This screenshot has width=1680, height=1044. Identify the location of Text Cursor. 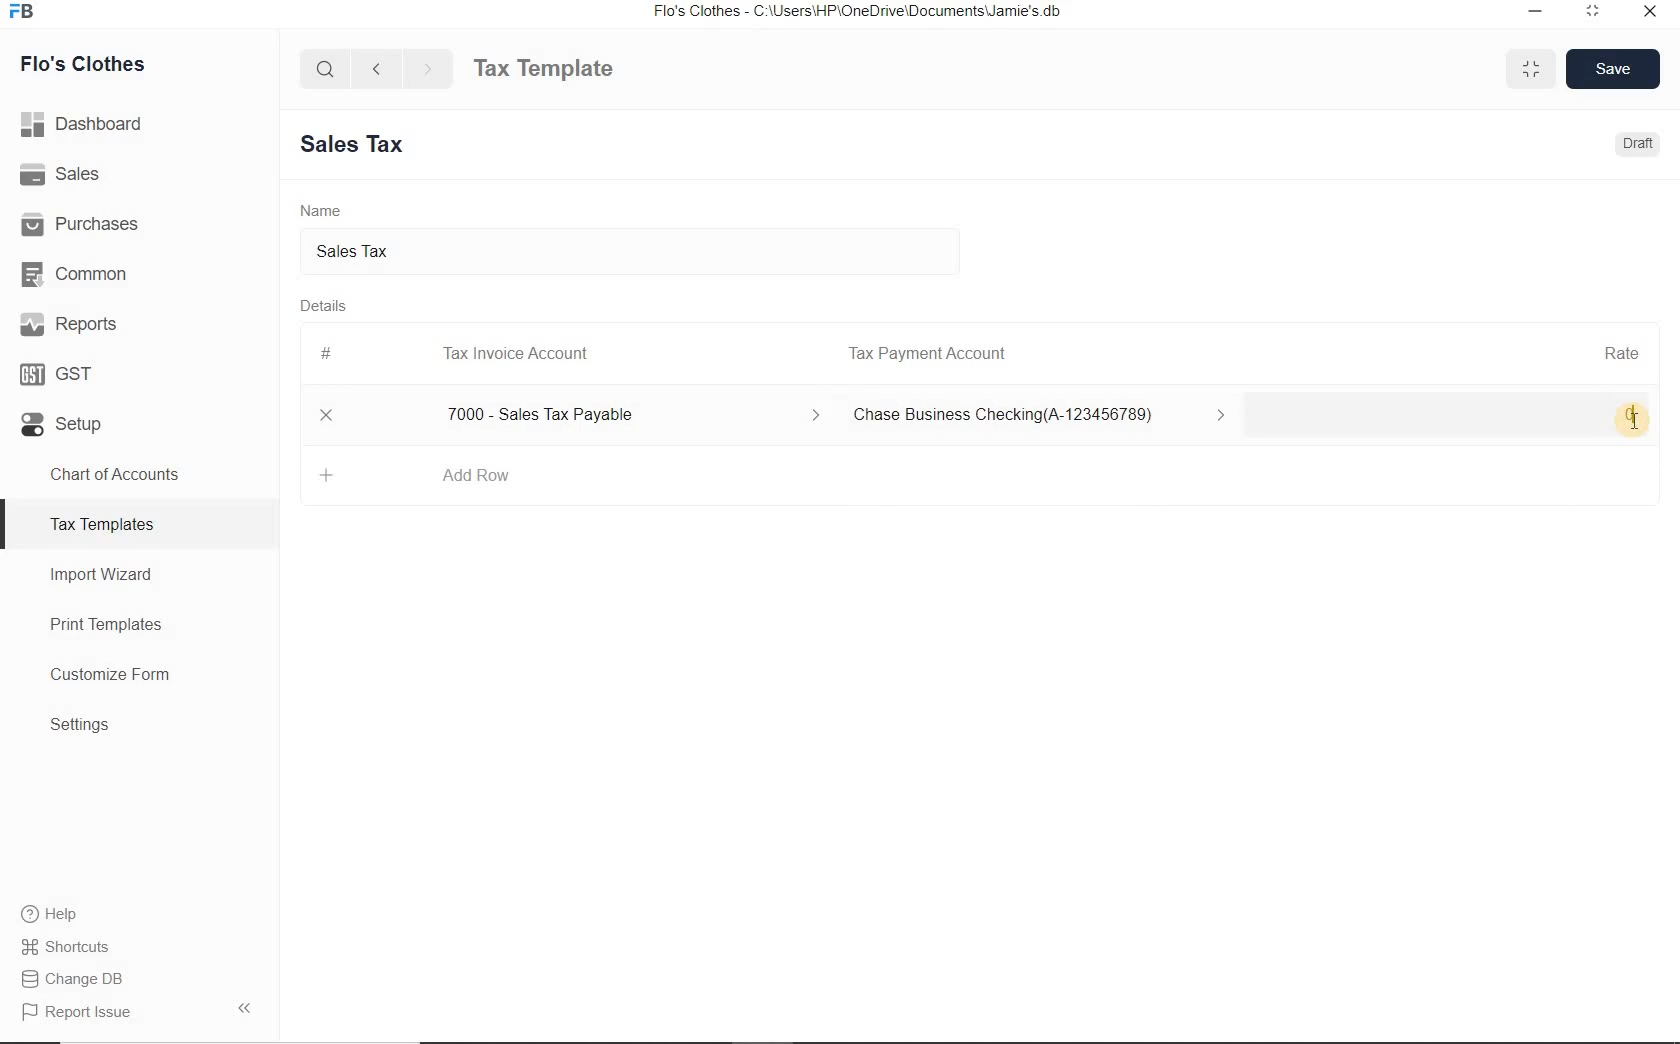
(1634, 423).